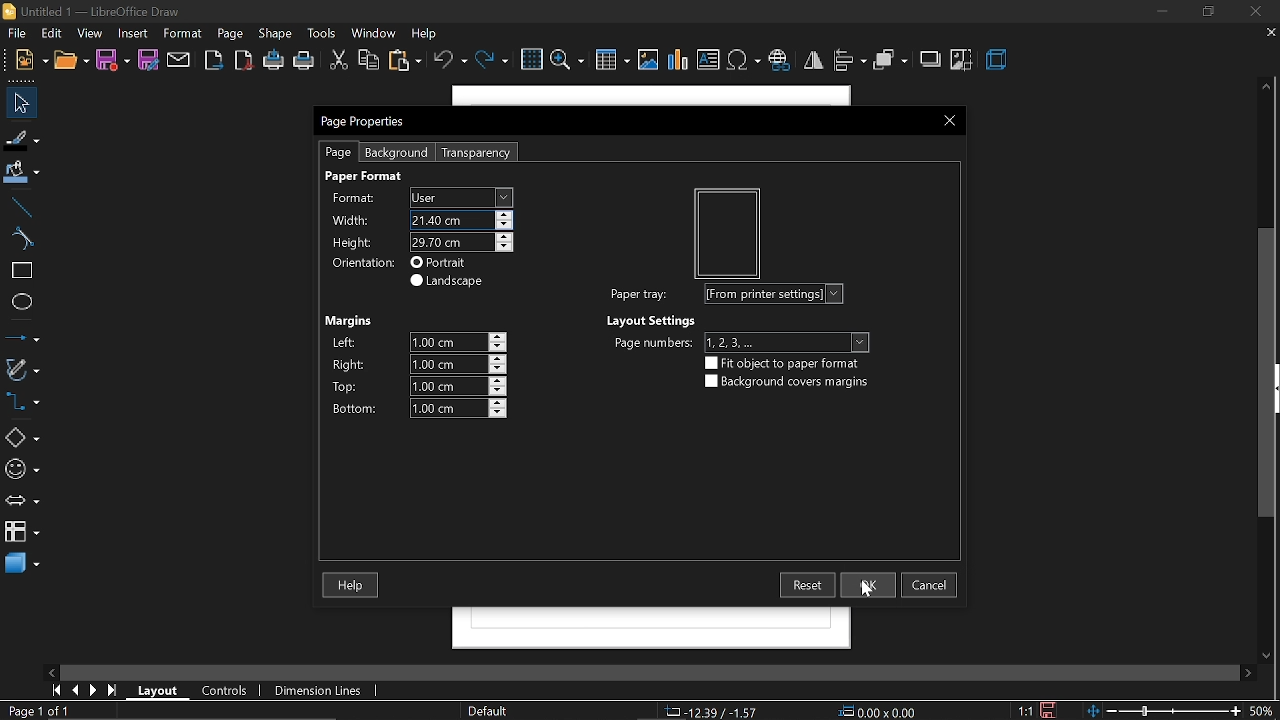 The width and height of the screenshot is (1280, 720). Describe the element at coordinates (719, 224) in the screenshot. I see `preview` at that location.